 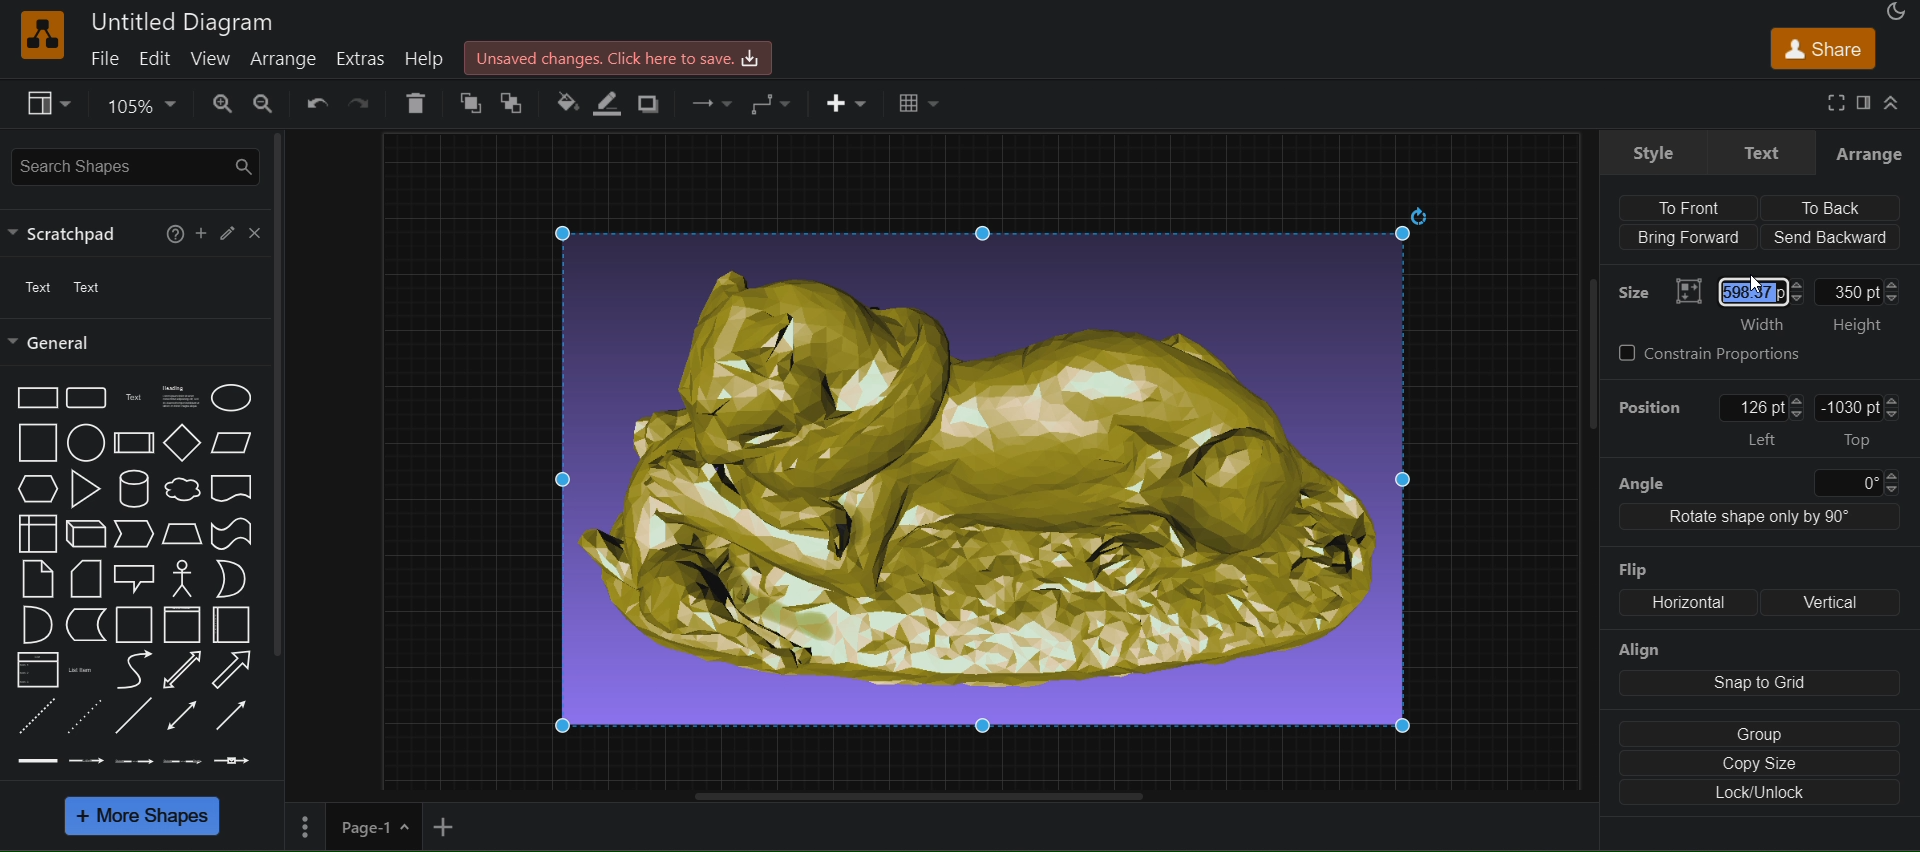 What do you see at coordinates (133, 577) in the screenshot?
I see `shapes` at bounding box center [133, 577].